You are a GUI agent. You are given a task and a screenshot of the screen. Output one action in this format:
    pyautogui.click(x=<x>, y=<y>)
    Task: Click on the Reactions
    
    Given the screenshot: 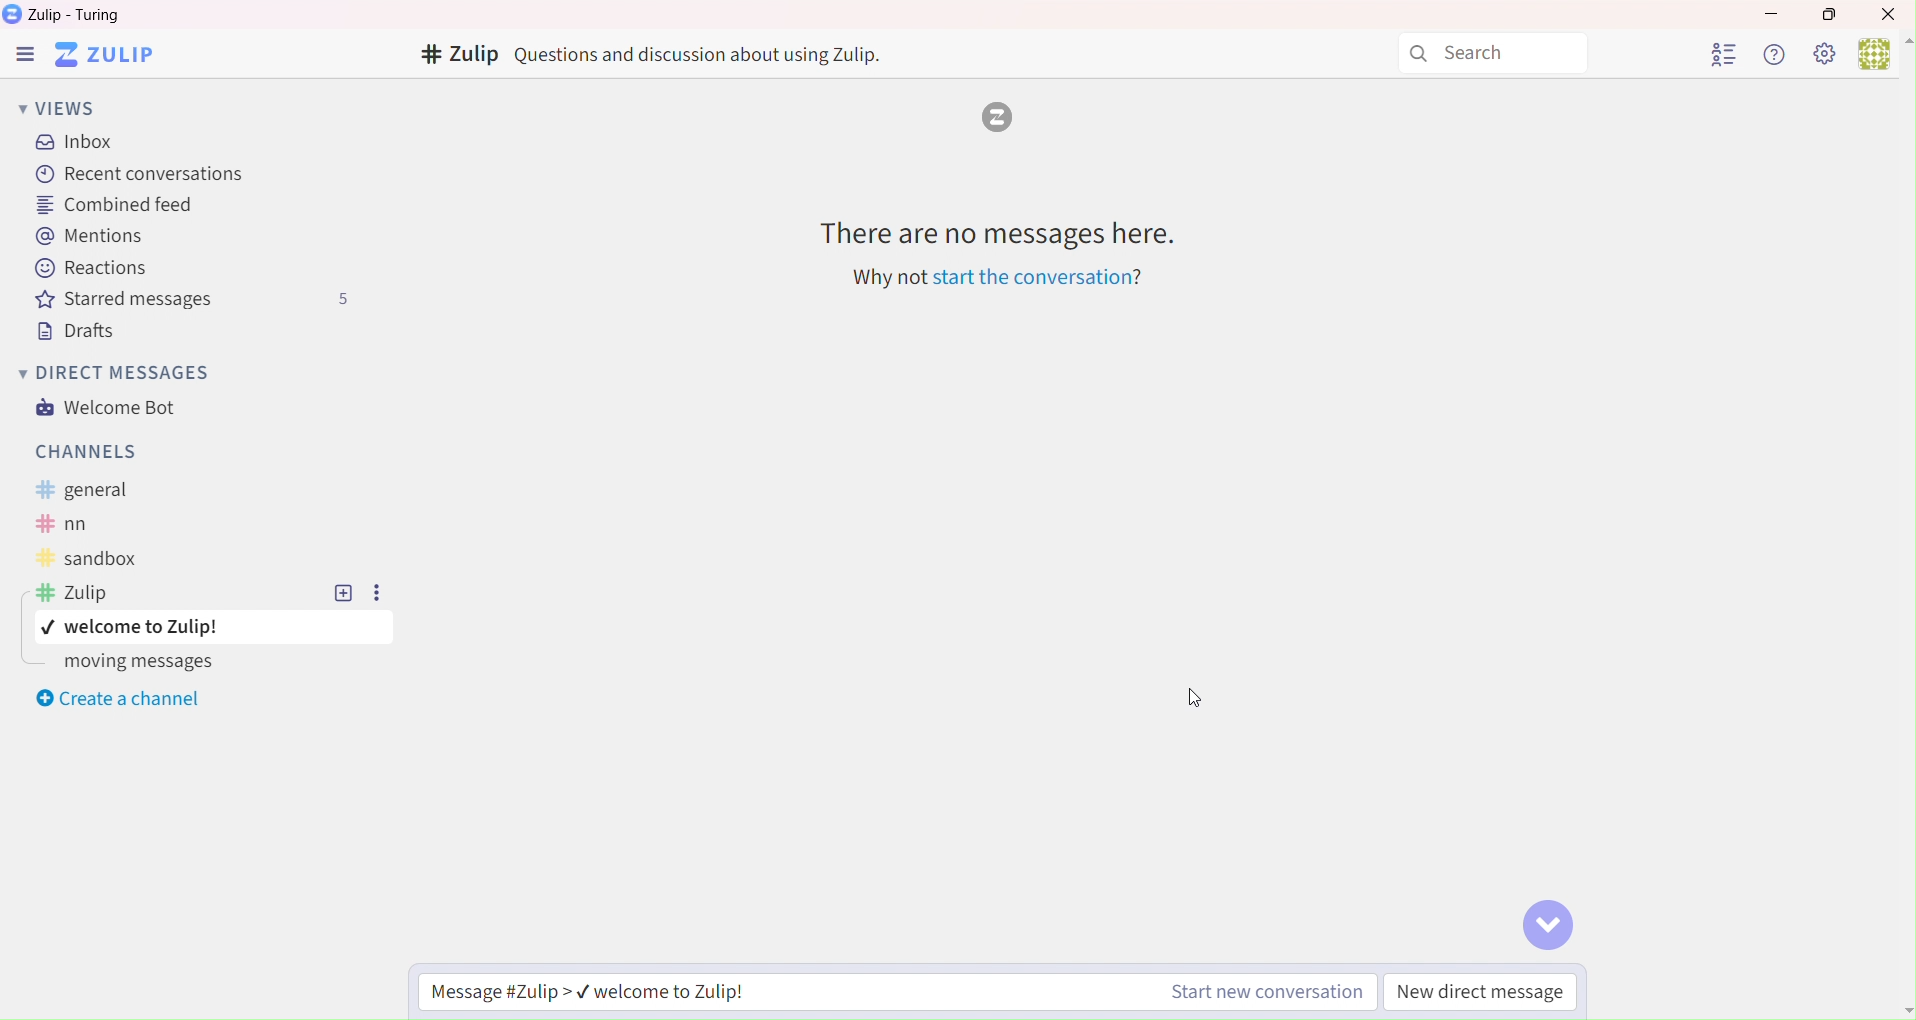 What is the action you would take?
    pyautogui.click(x=94, y=267)
    